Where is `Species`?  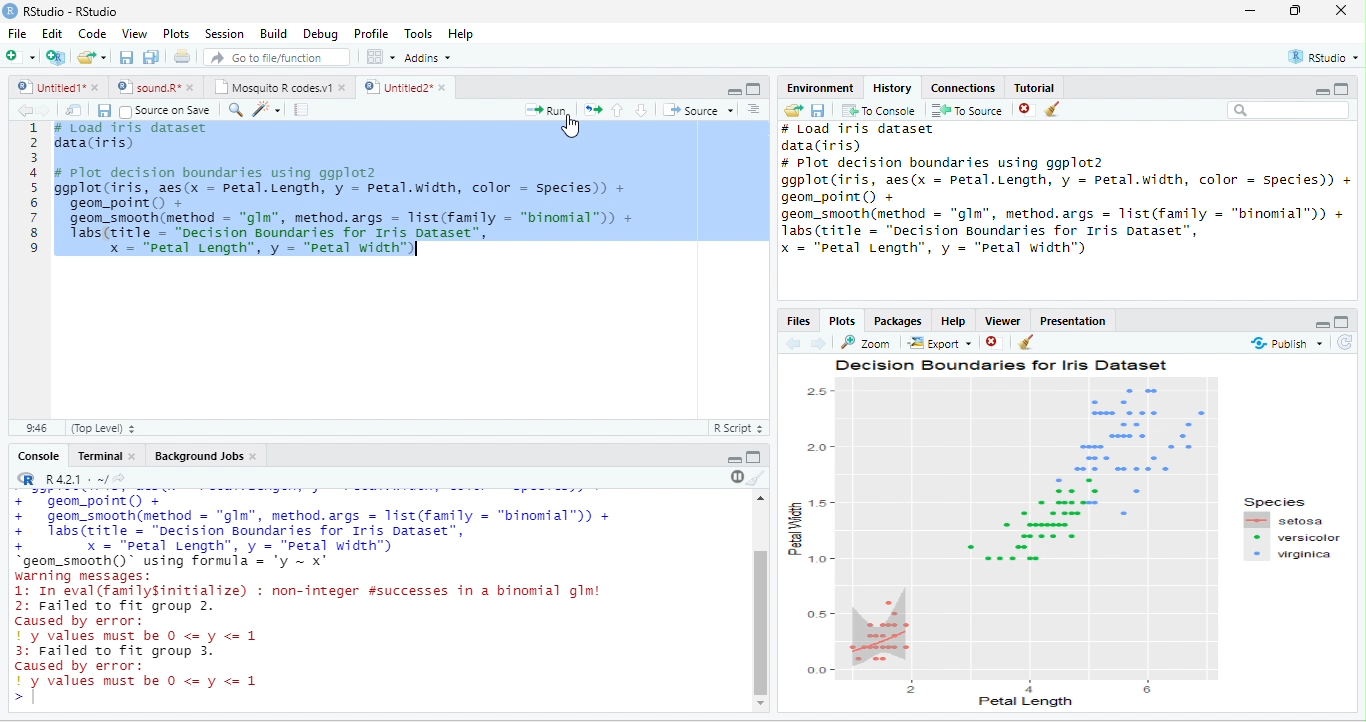
Species is located at coordinates (1274, 502).